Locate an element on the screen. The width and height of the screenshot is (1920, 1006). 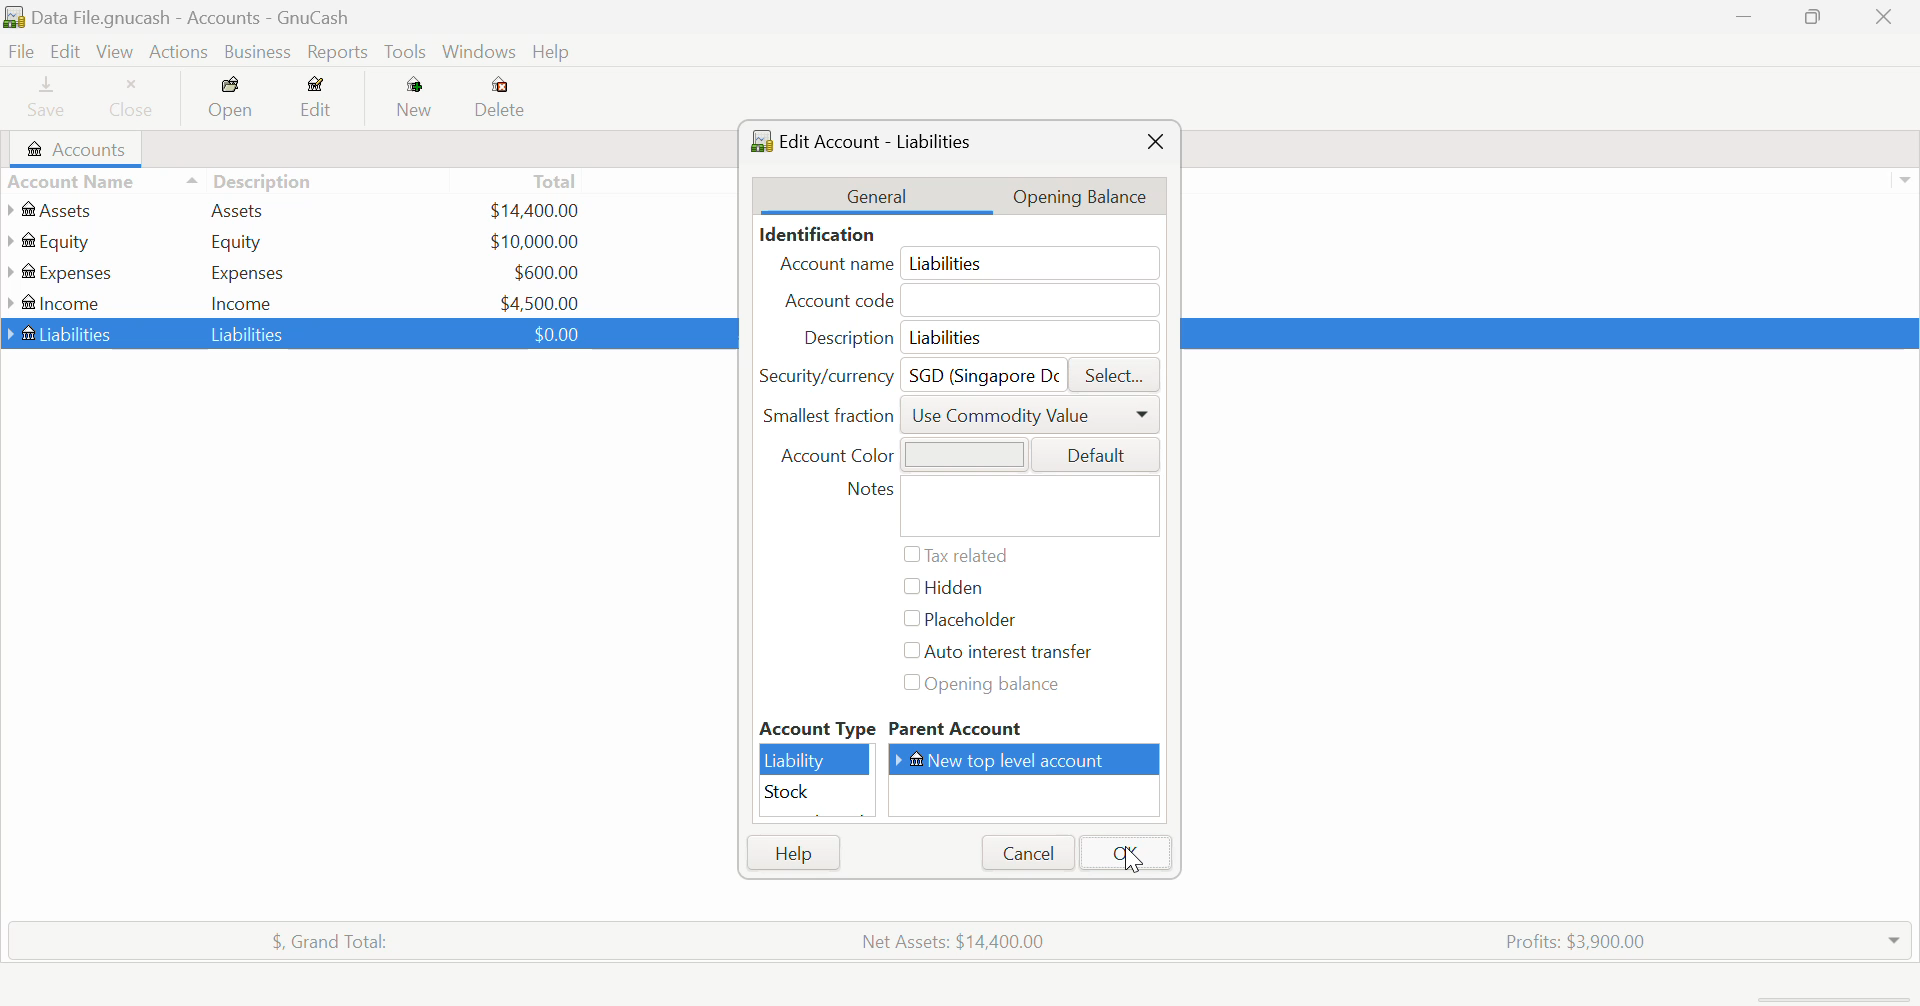
Close is located at coordinates (133, 100).